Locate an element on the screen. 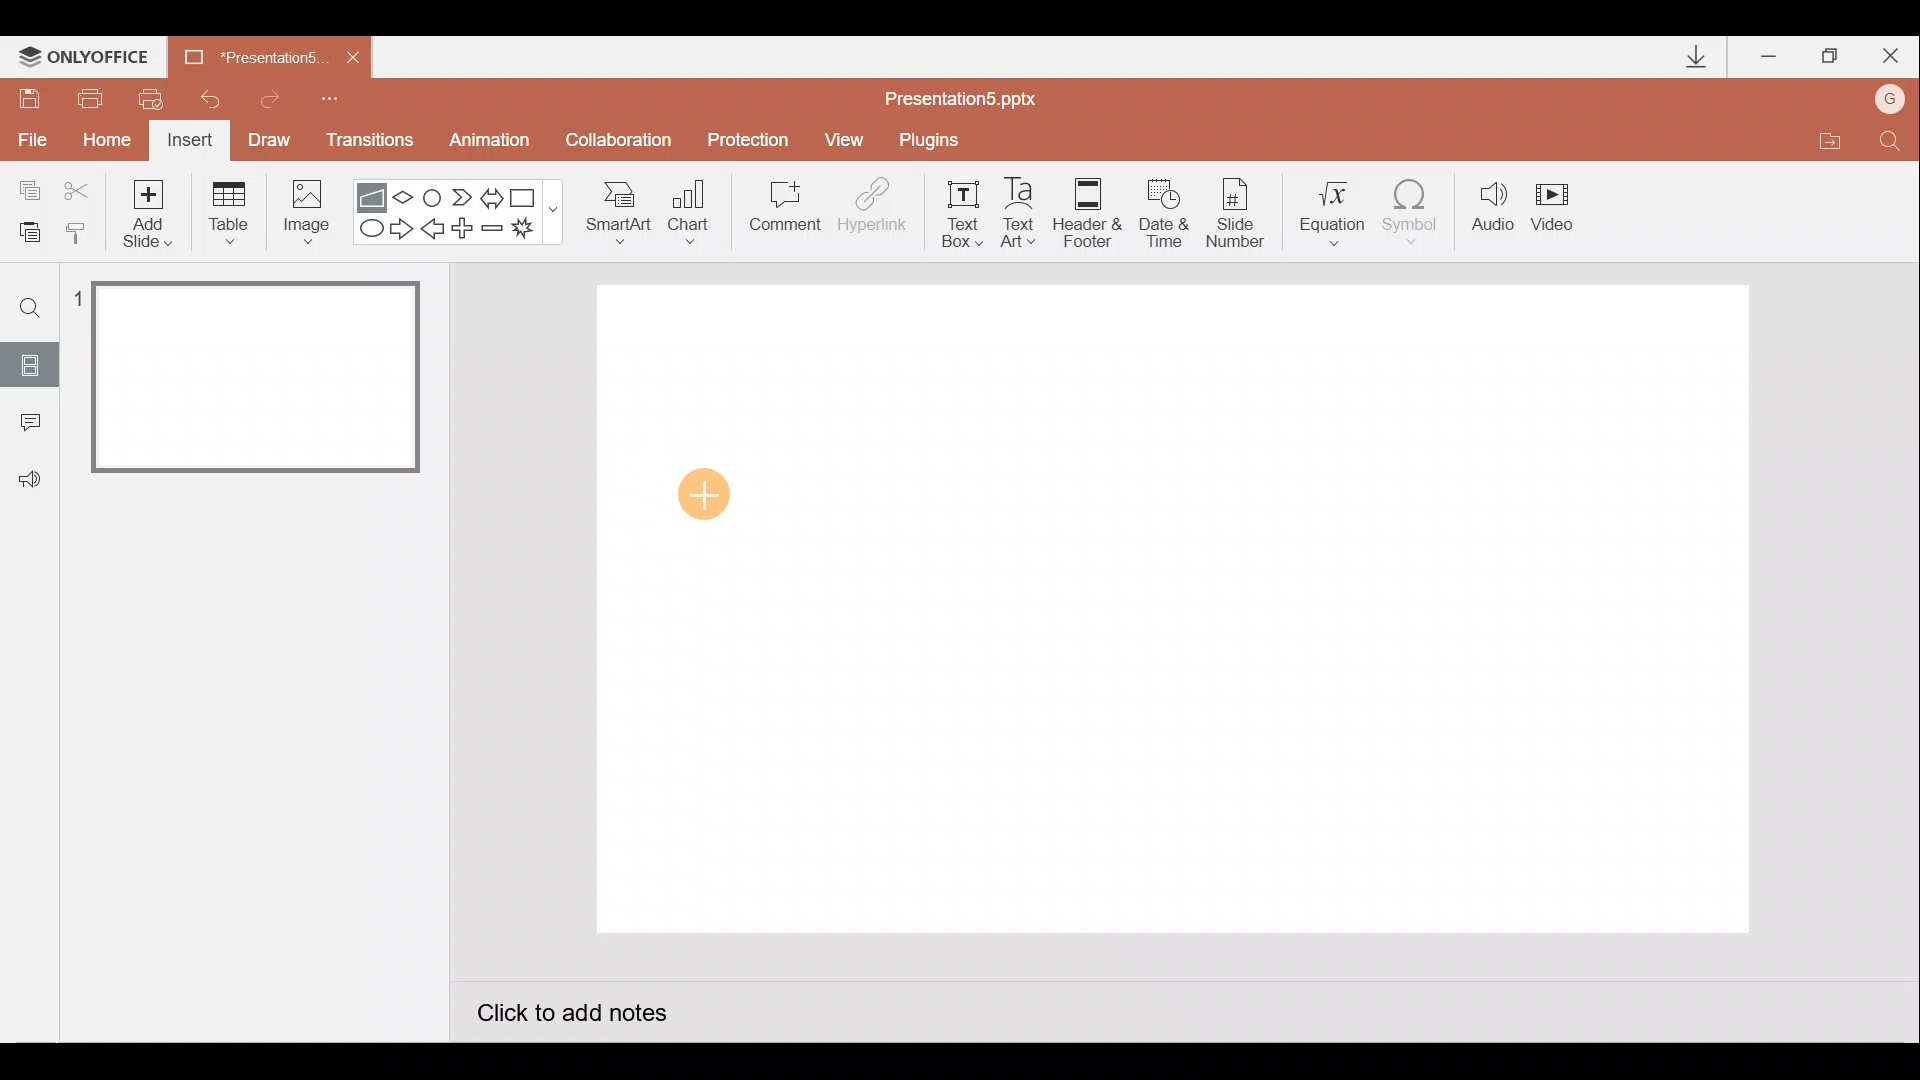  Click to add notes is located at coordinates (570, 1016).